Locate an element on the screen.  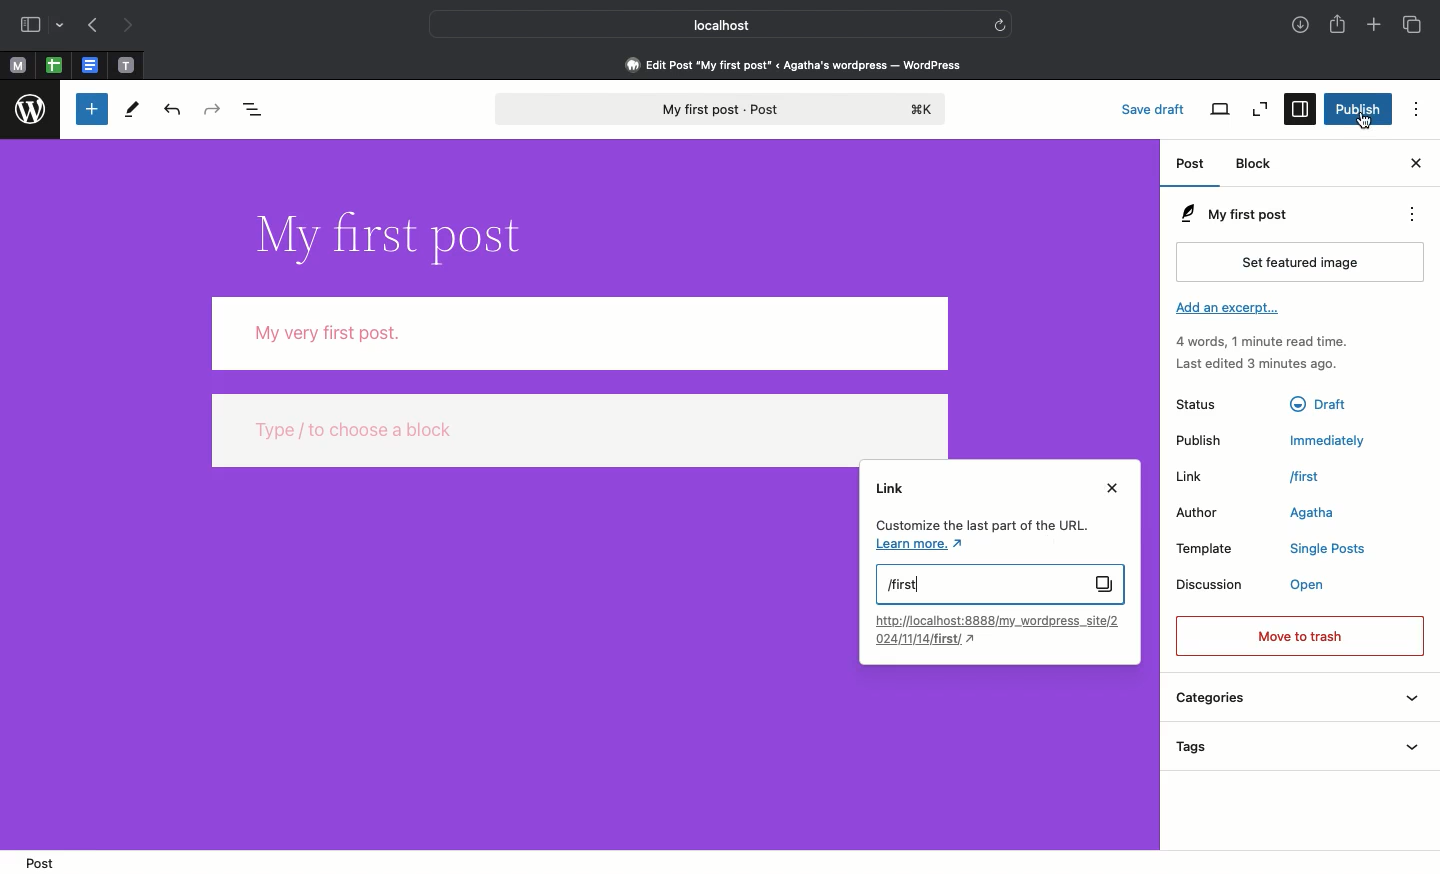
Undo is located at coordinates (172, 108).